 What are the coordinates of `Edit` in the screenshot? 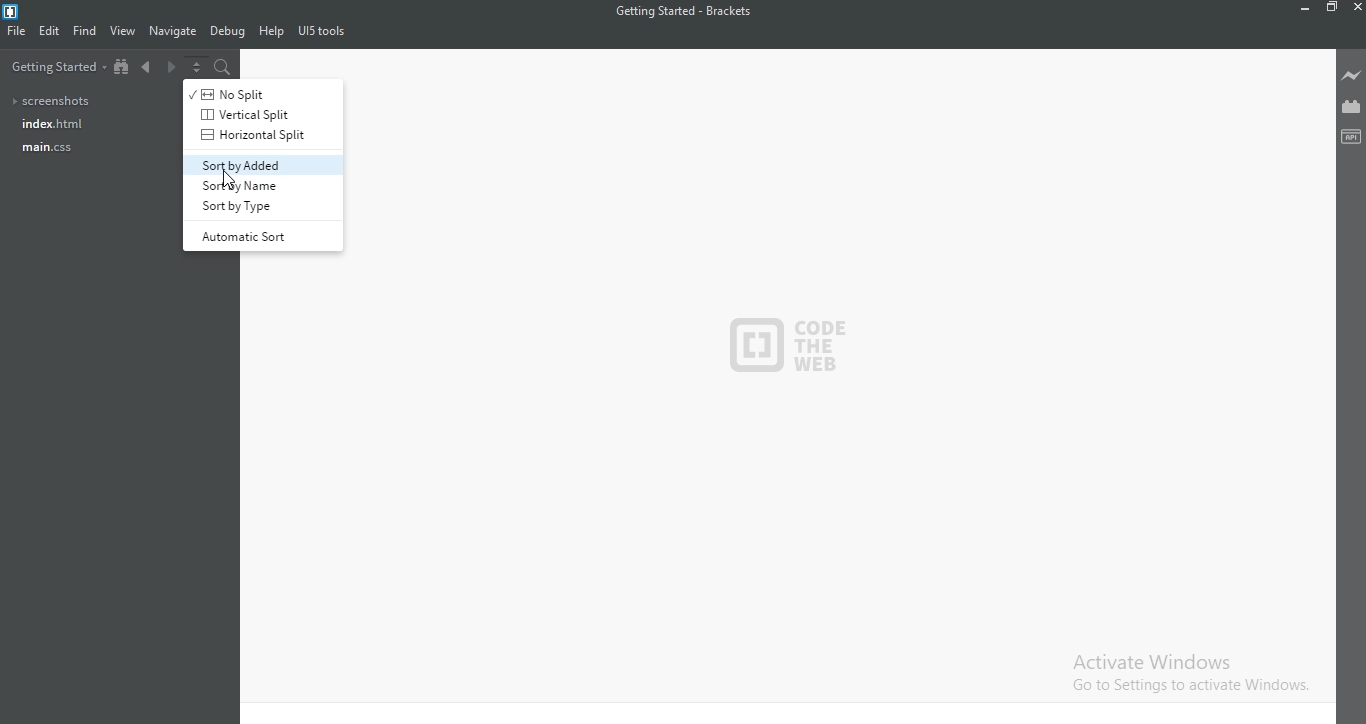 It's located at (50, 33).